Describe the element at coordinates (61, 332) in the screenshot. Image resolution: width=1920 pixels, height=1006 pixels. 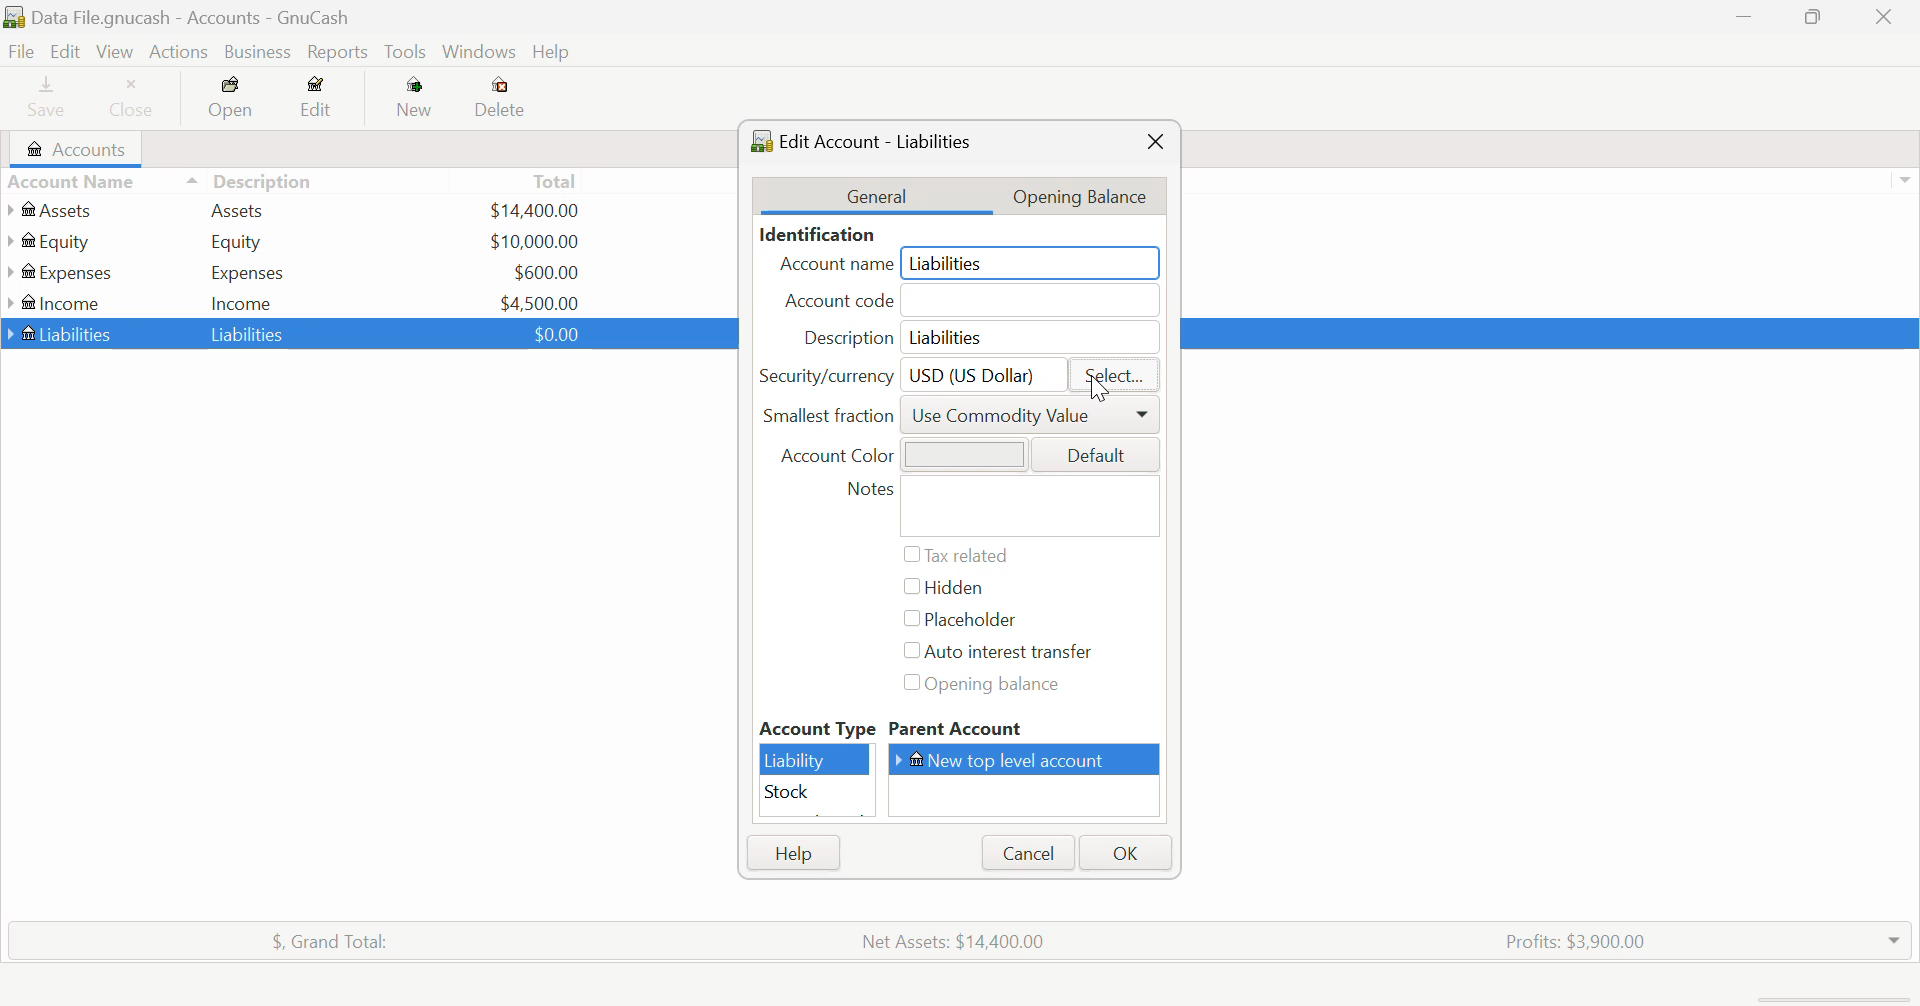
I see `Liabilities Account` at that location.